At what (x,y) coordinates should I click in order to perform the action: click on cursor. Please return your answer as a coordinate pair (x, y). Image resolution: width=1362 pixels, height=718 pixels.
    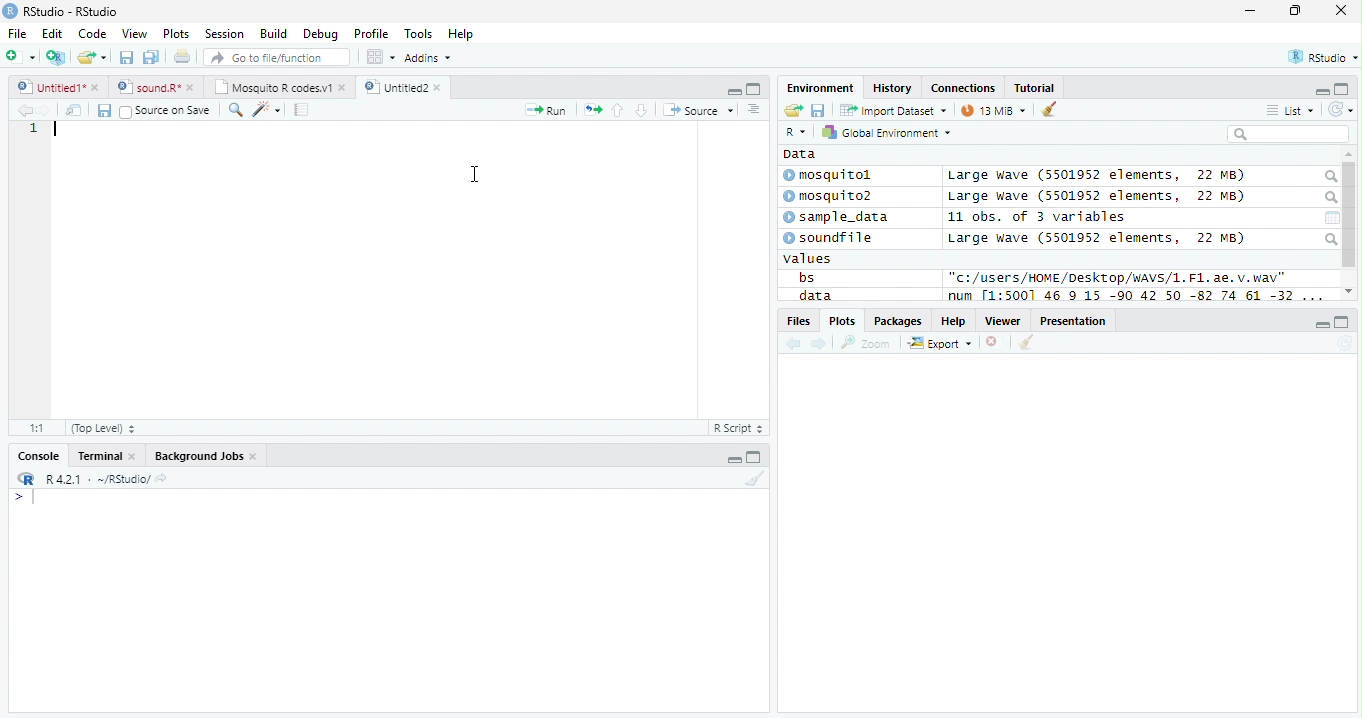
    Looking at the image, I should click on (477, 173).